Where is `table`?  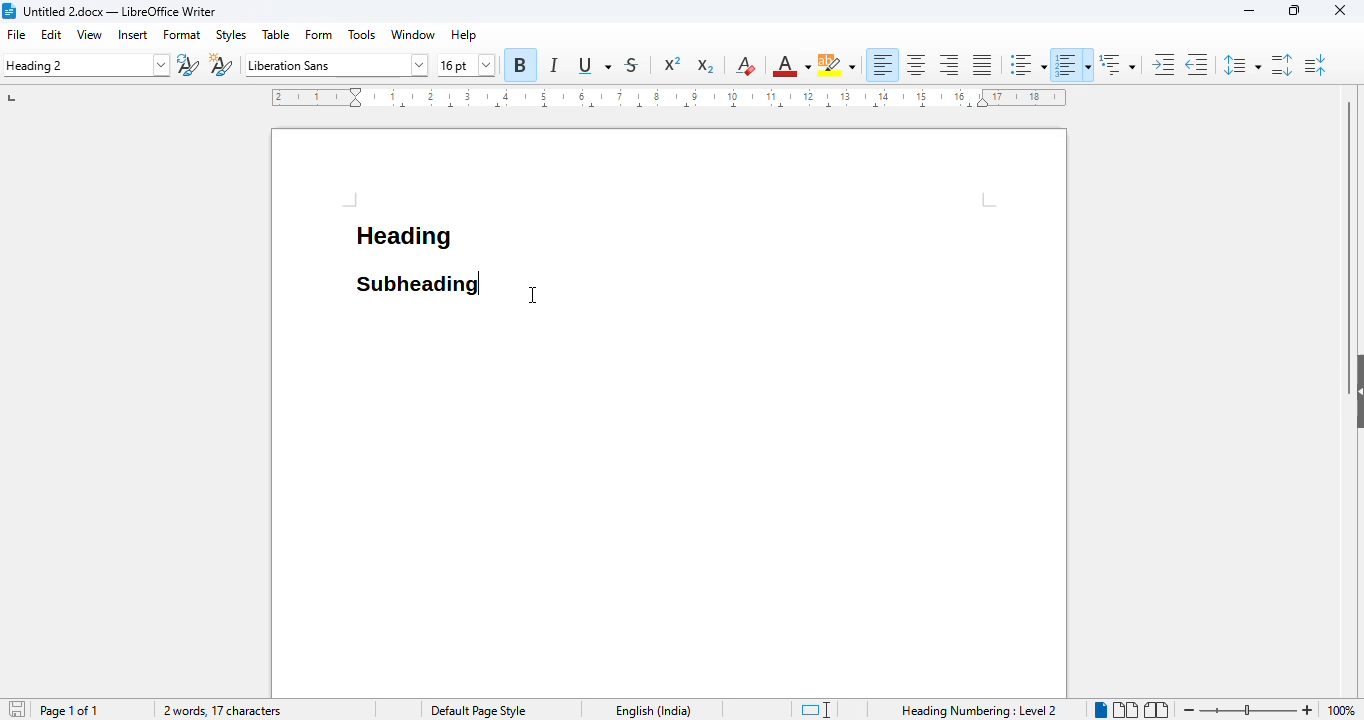
table is located at coordinates (275, 34).